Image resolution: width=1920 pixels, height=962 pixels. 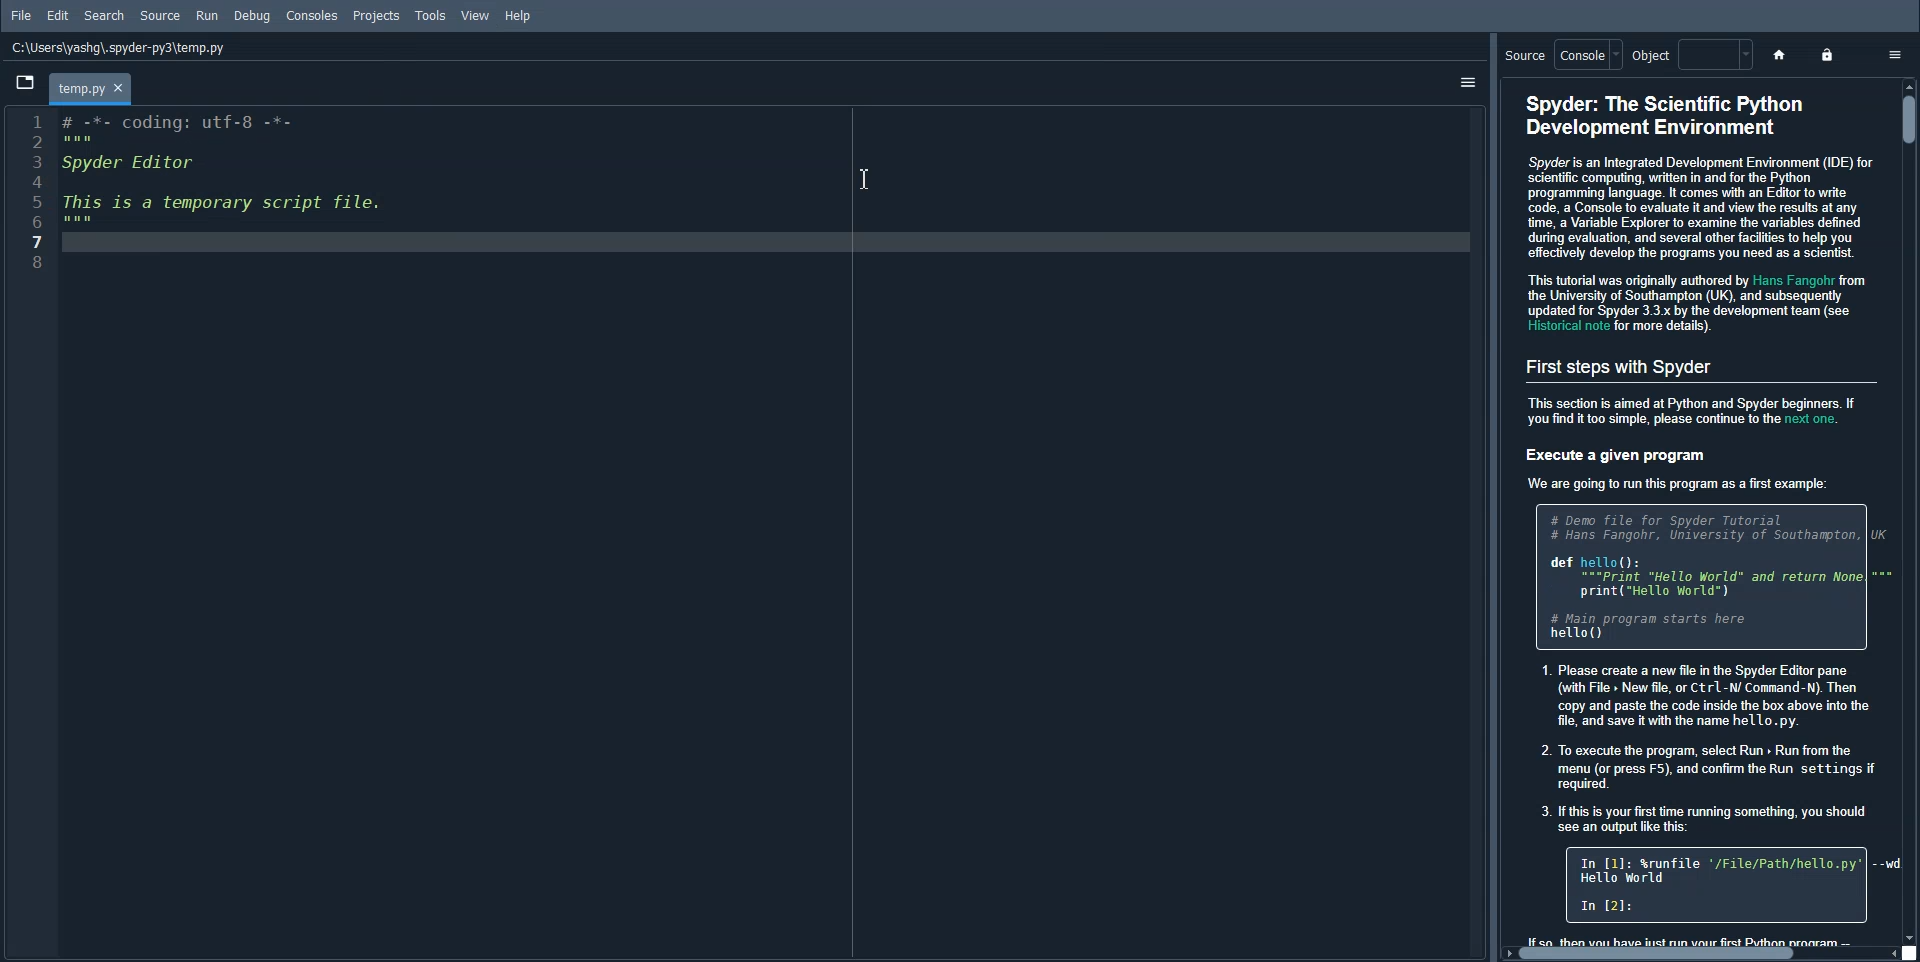 I want to click on Help, so click(x=519, y=15).